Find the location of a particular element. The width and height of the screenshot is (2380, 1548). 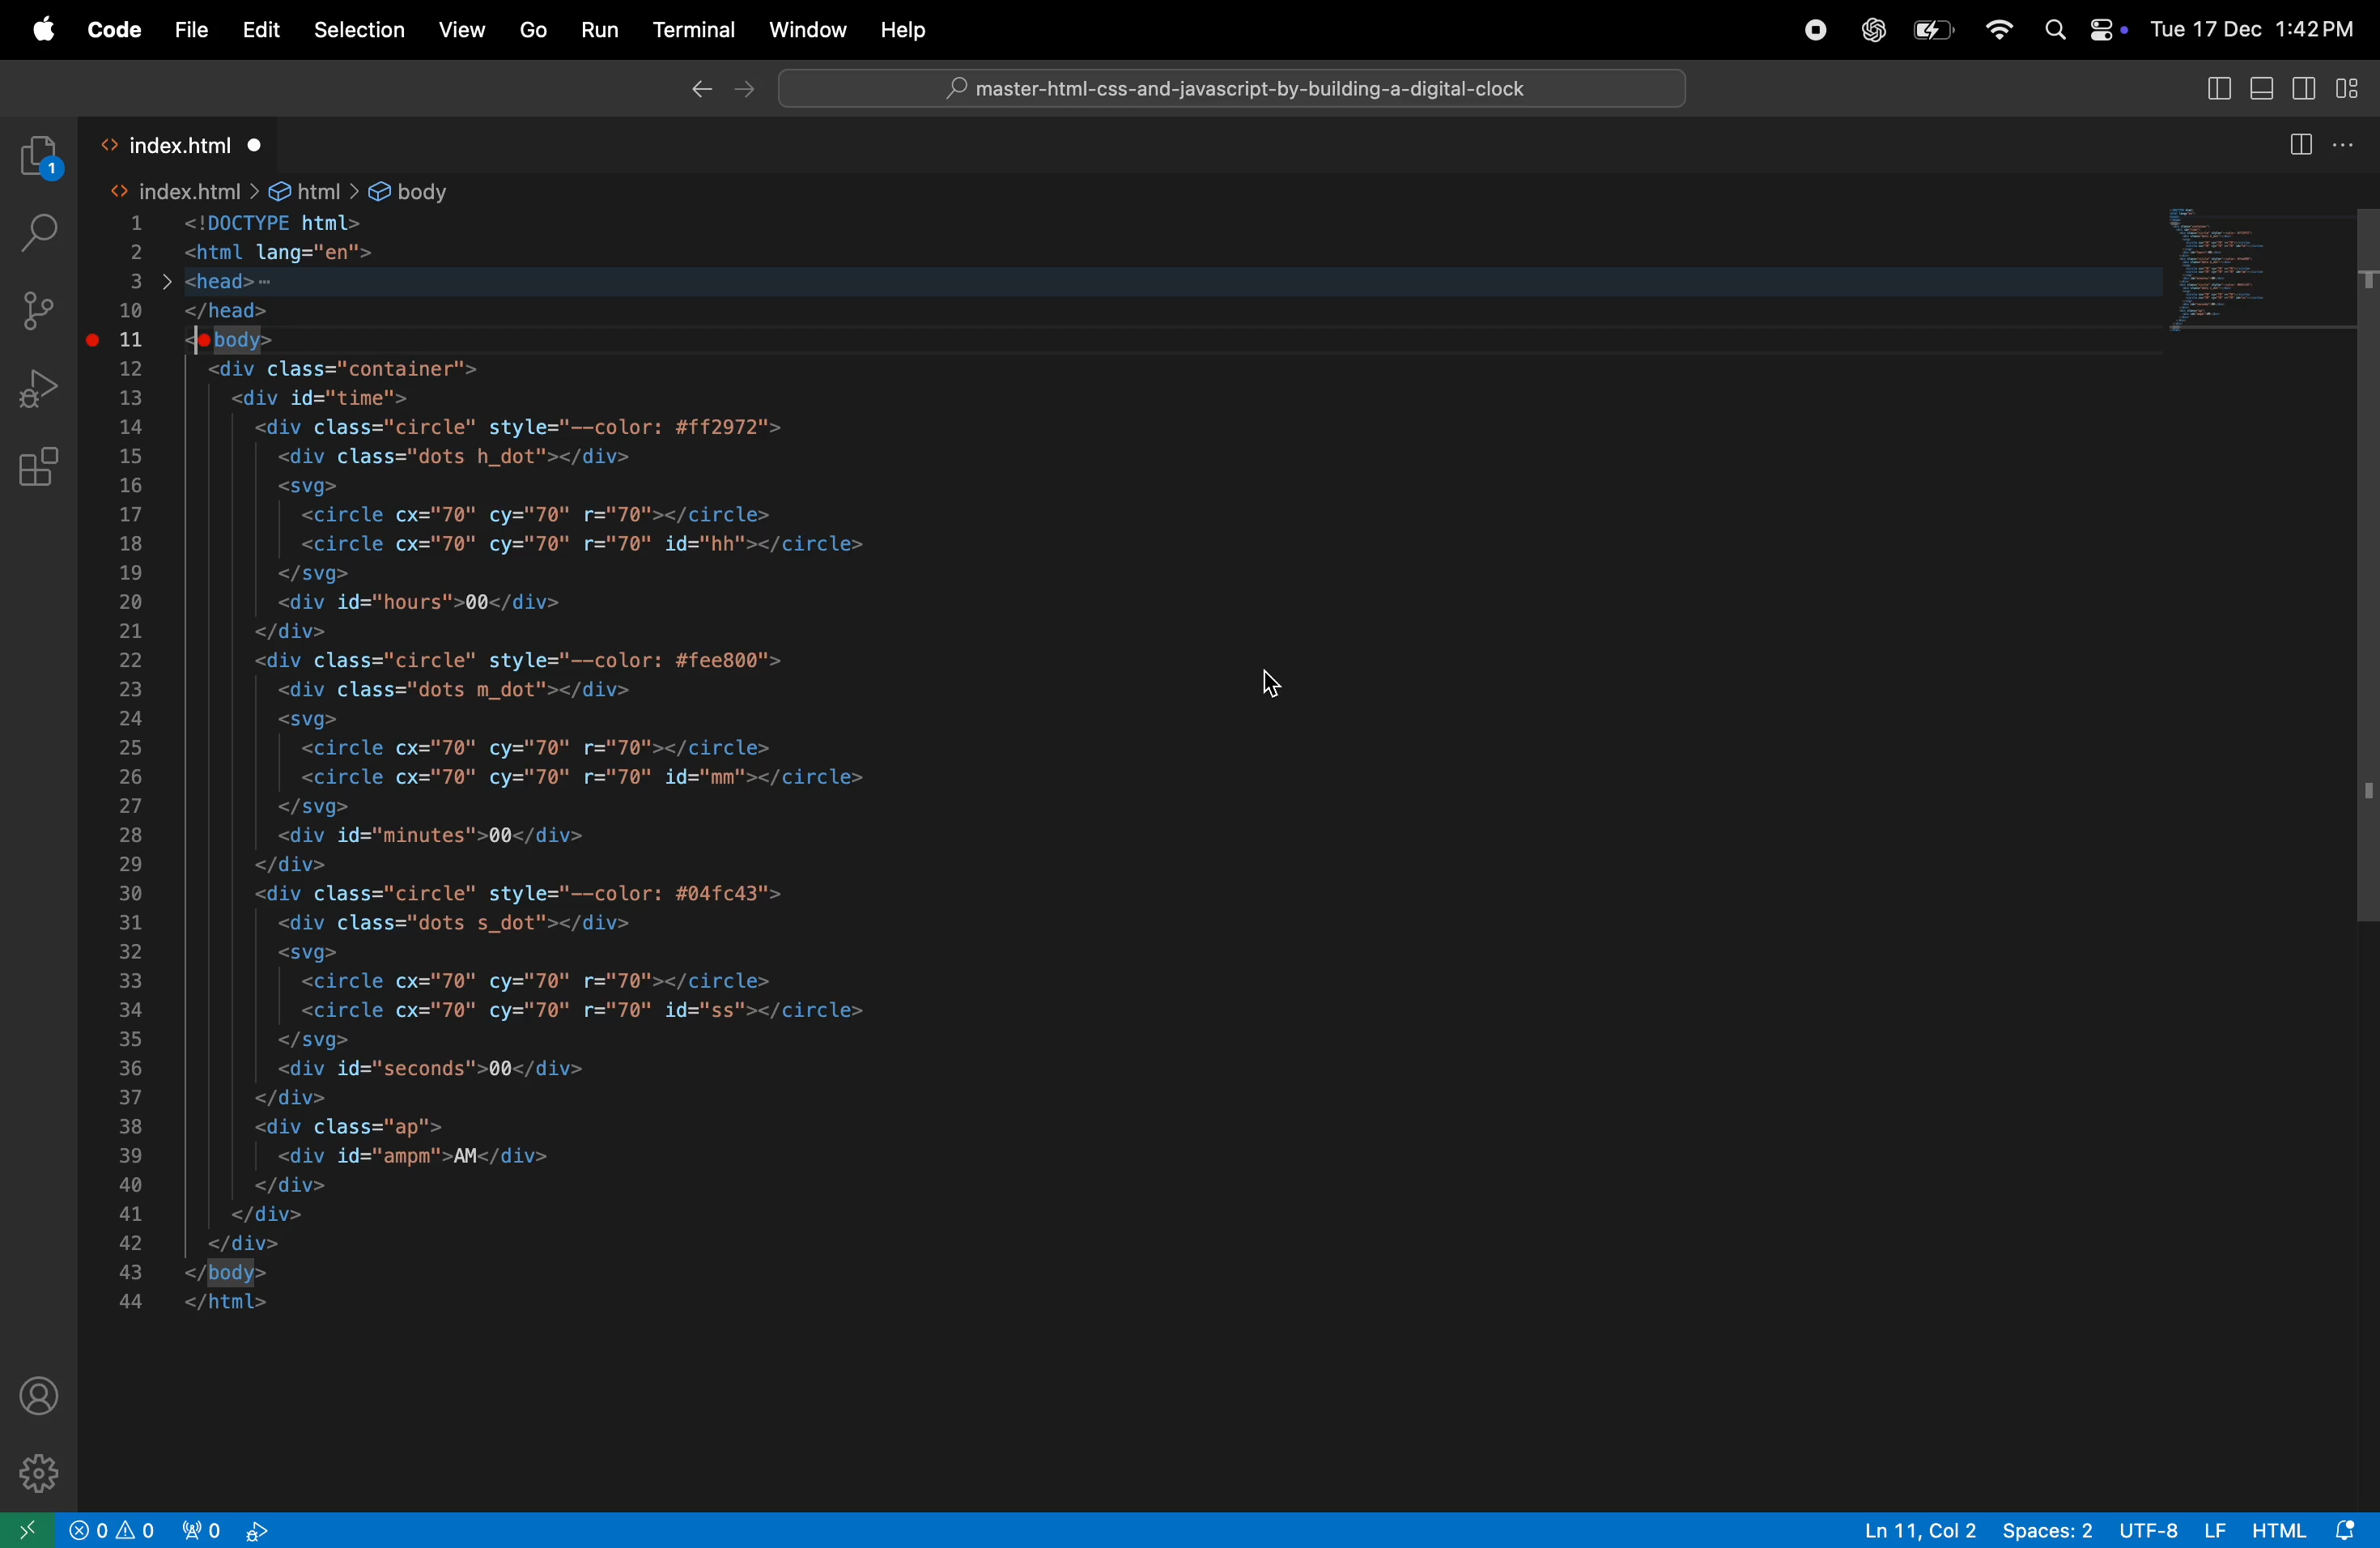

index.html file is located at coordinates (188, 142).